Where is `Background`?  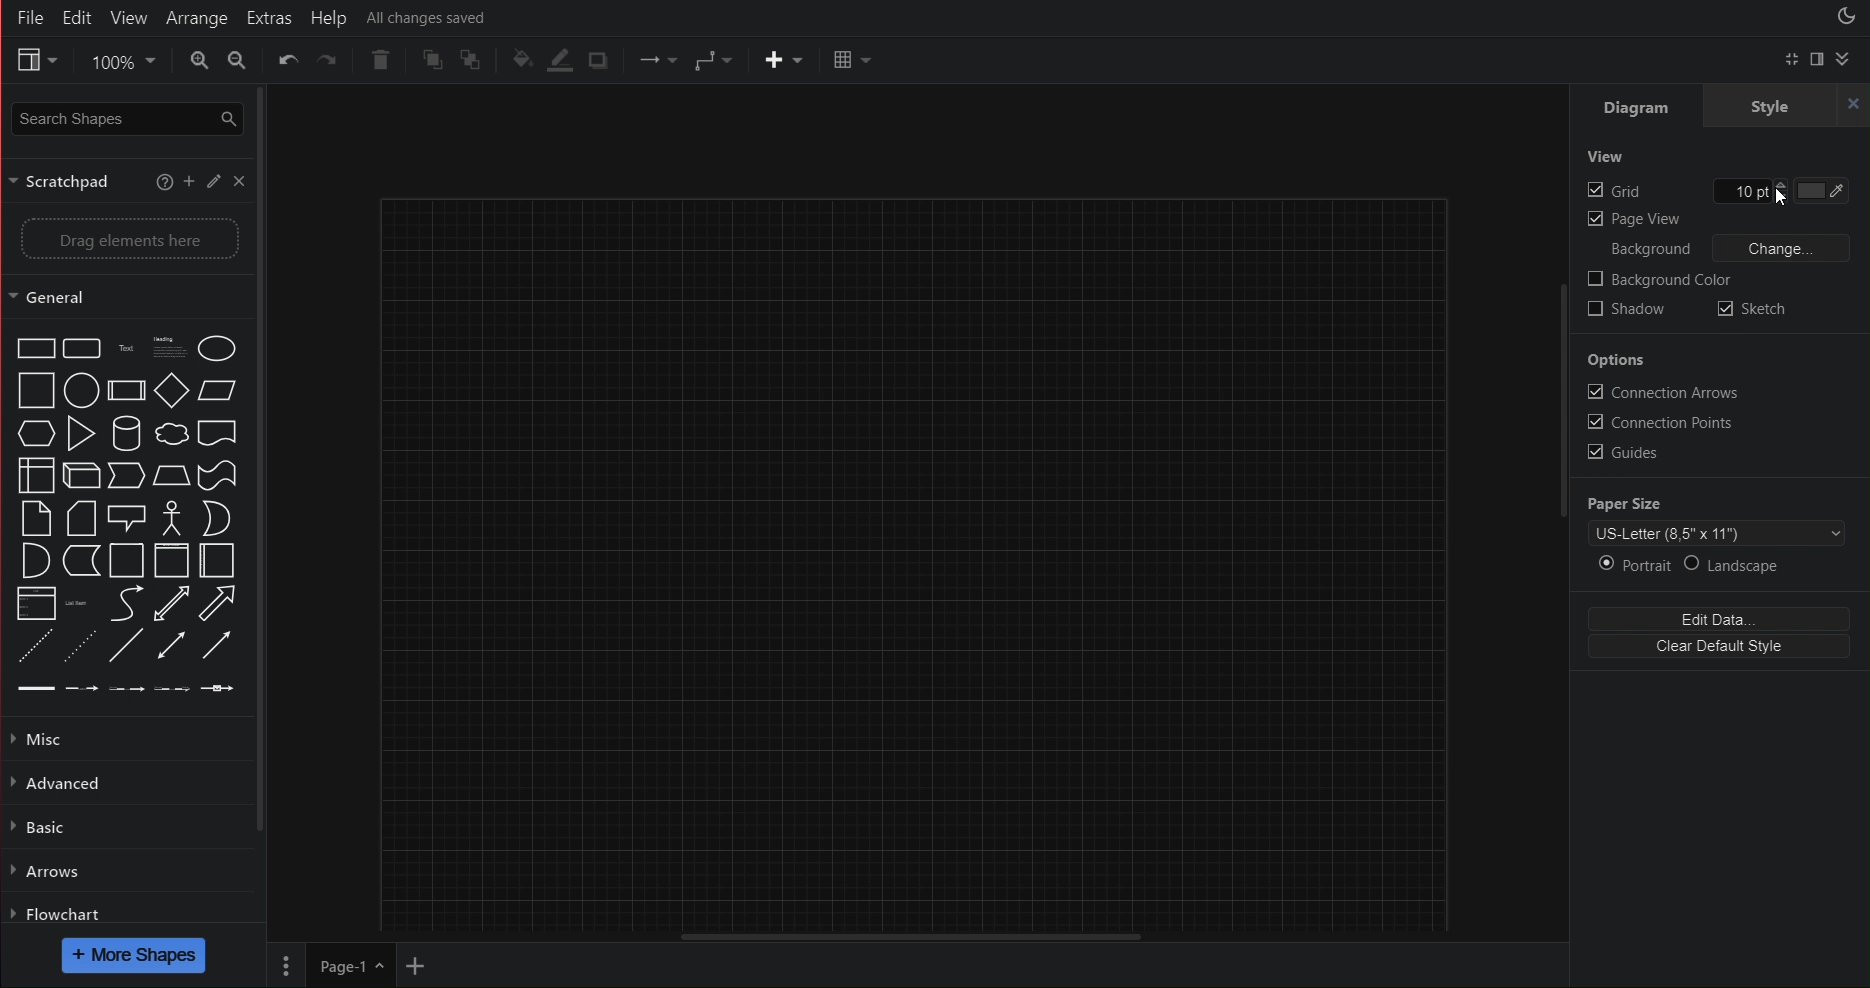 Background is located at coordinates (1651, 250).